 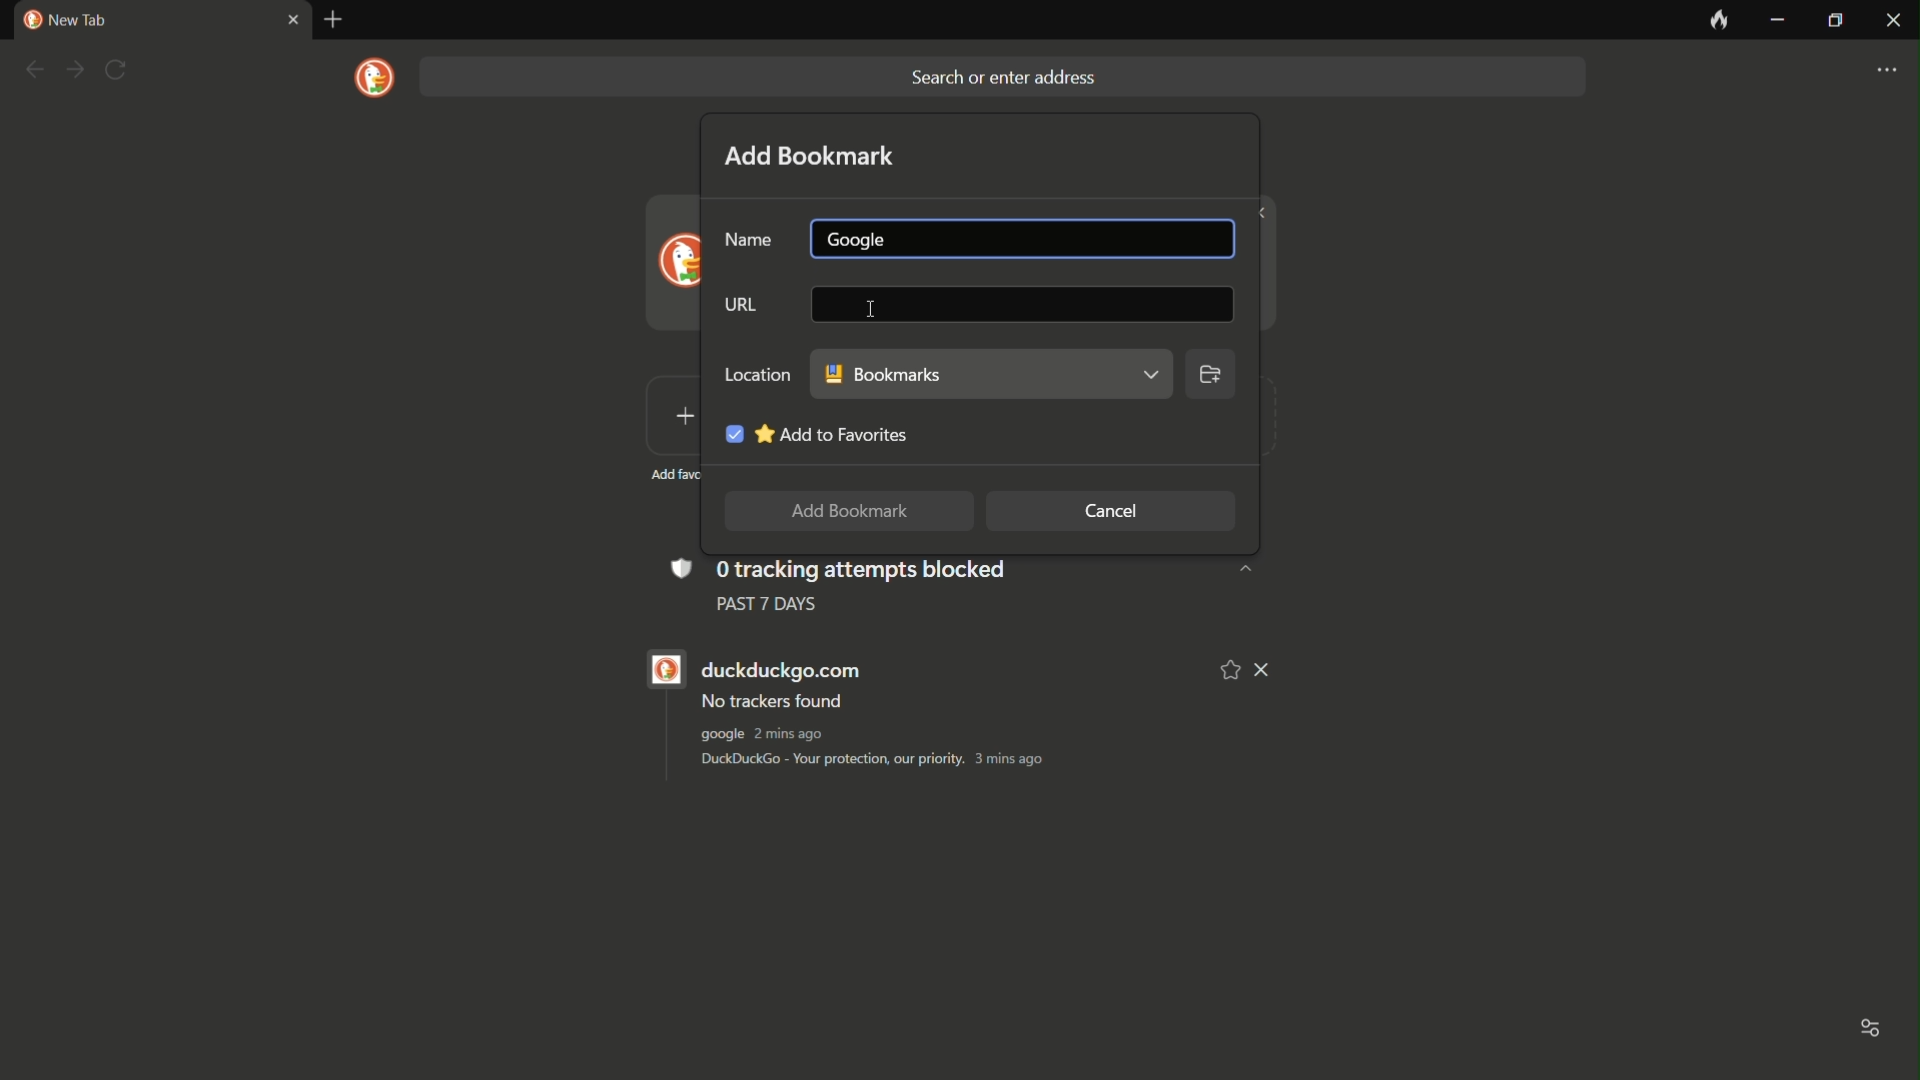 What do you see at coordinates (1231, 669) in the screenshot?
I see `add to favorite` at bounding box center [1231, 669].